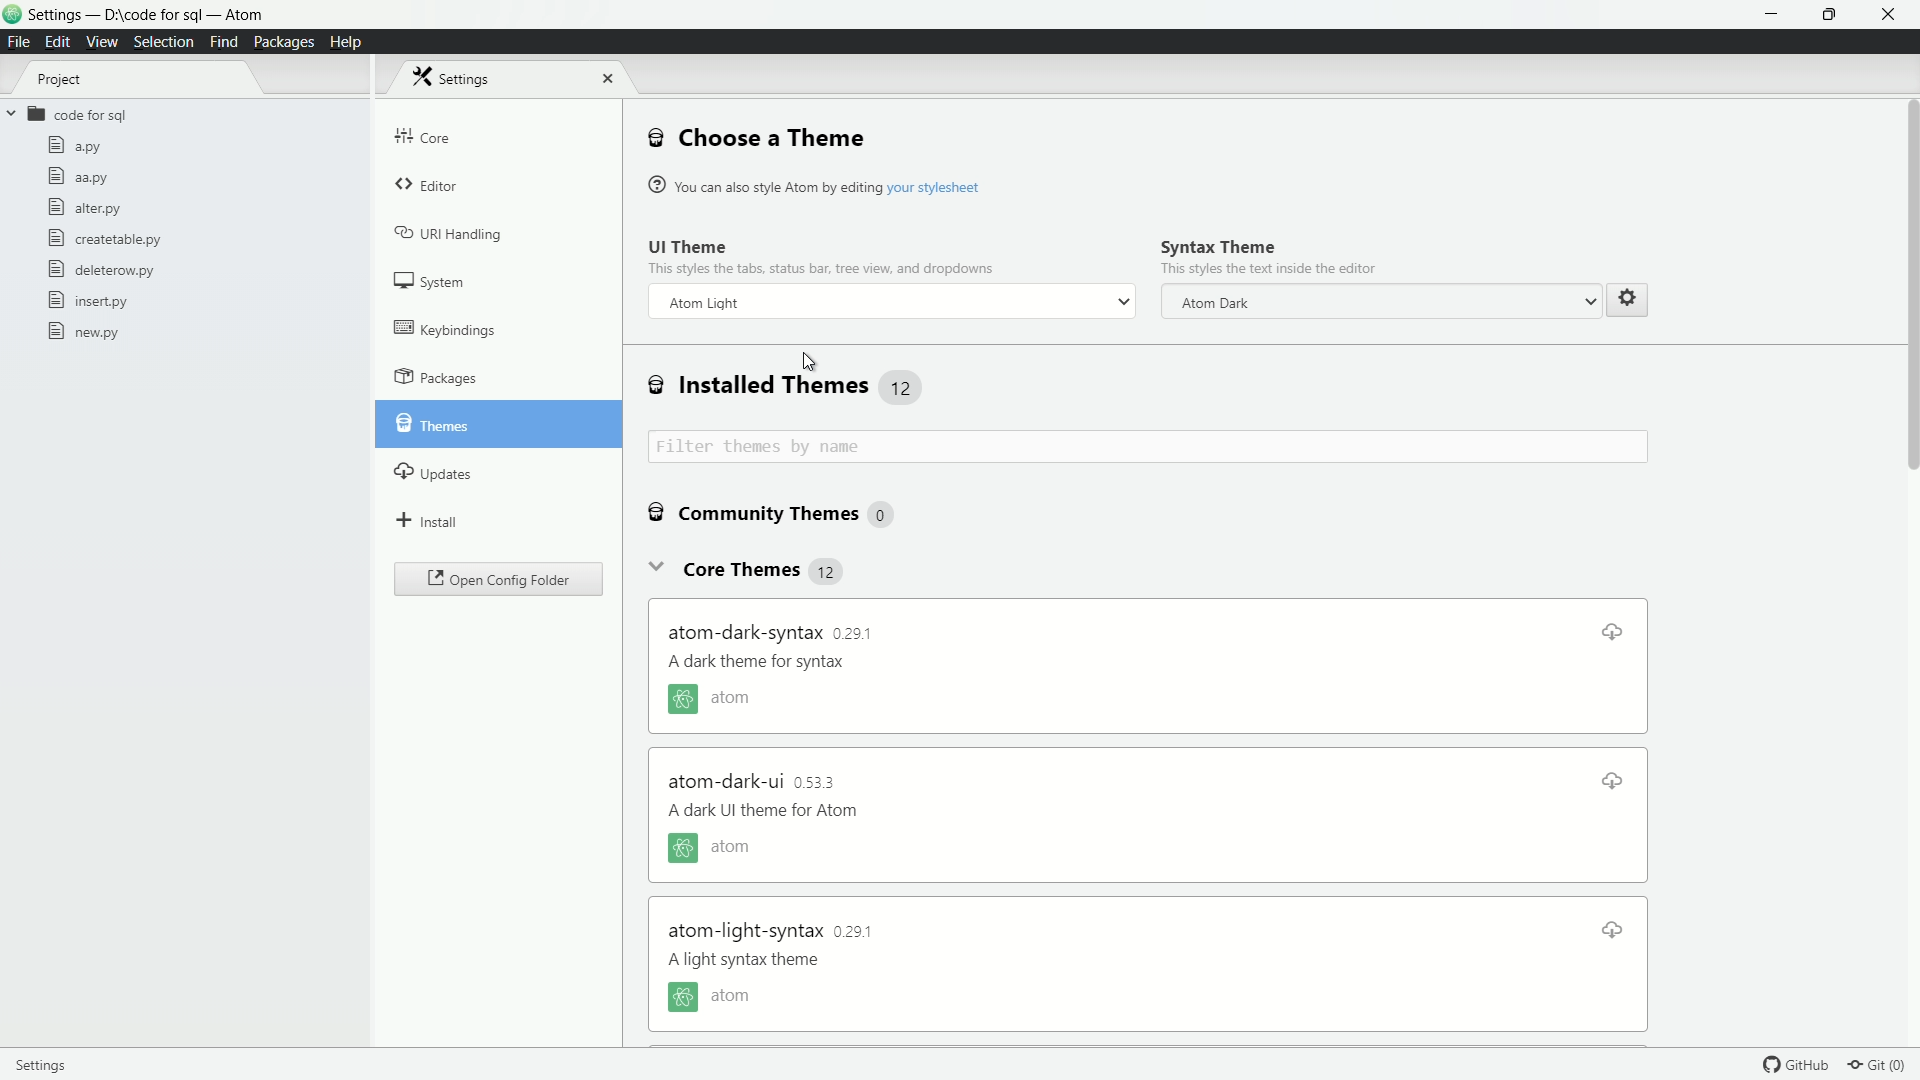 Image resolution: width=1920 pixels, height=1080 pixels. I want to click on keybindings, so click(446, 328).